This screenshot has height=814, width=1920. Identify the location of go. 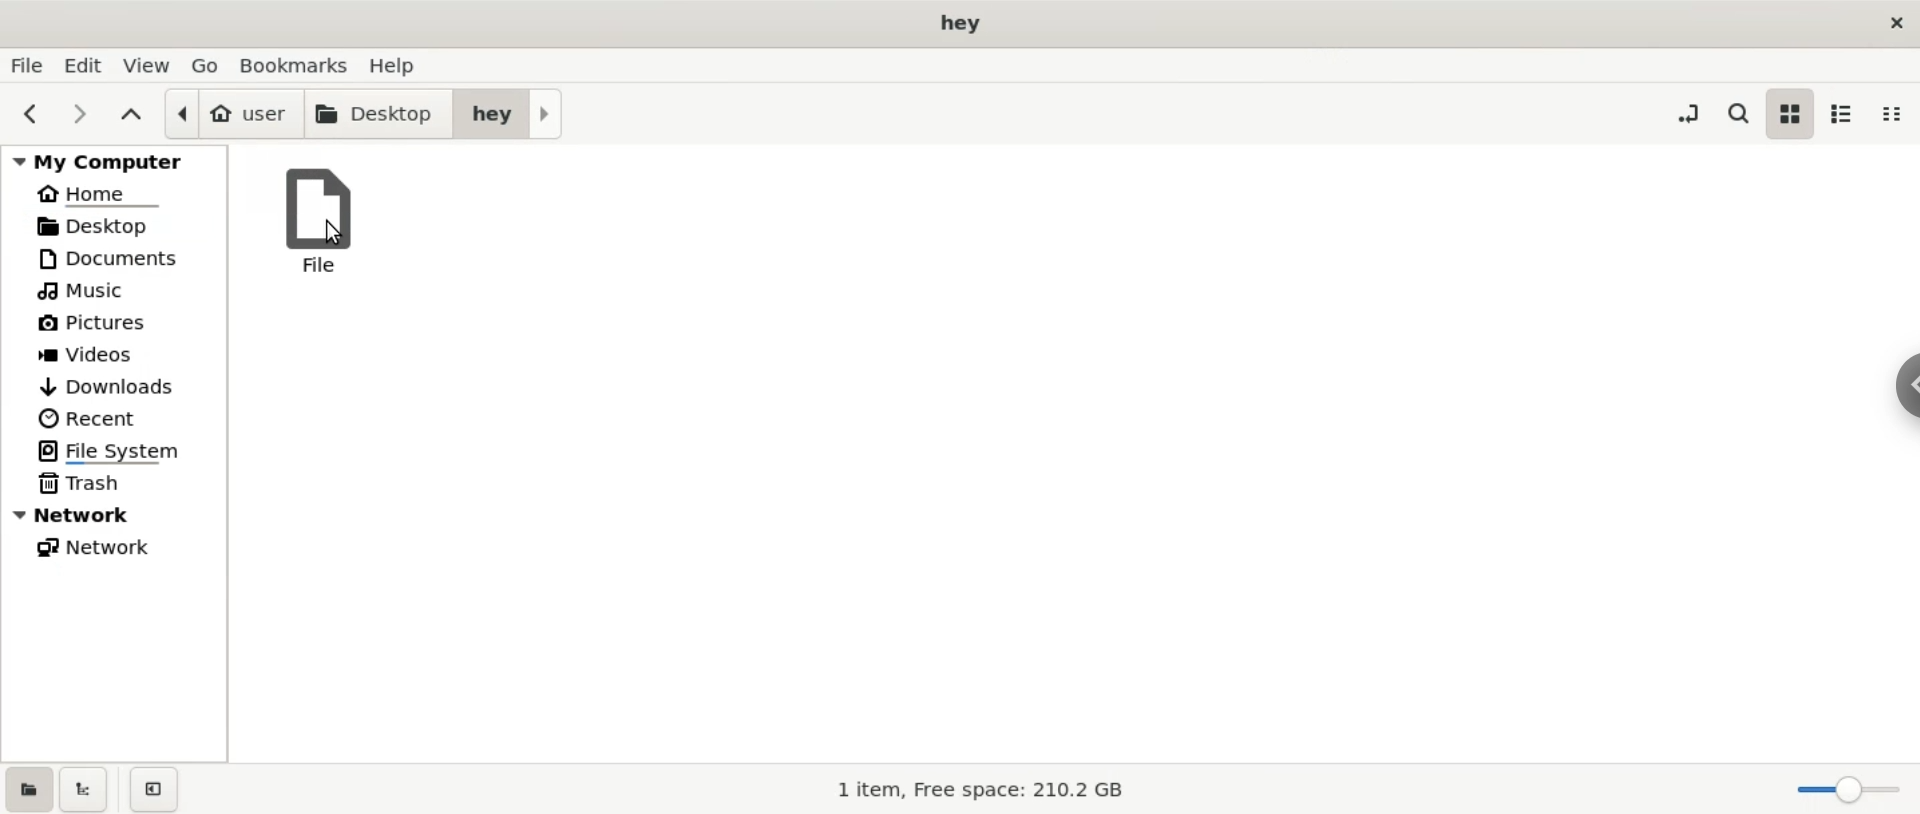
(200, 66).